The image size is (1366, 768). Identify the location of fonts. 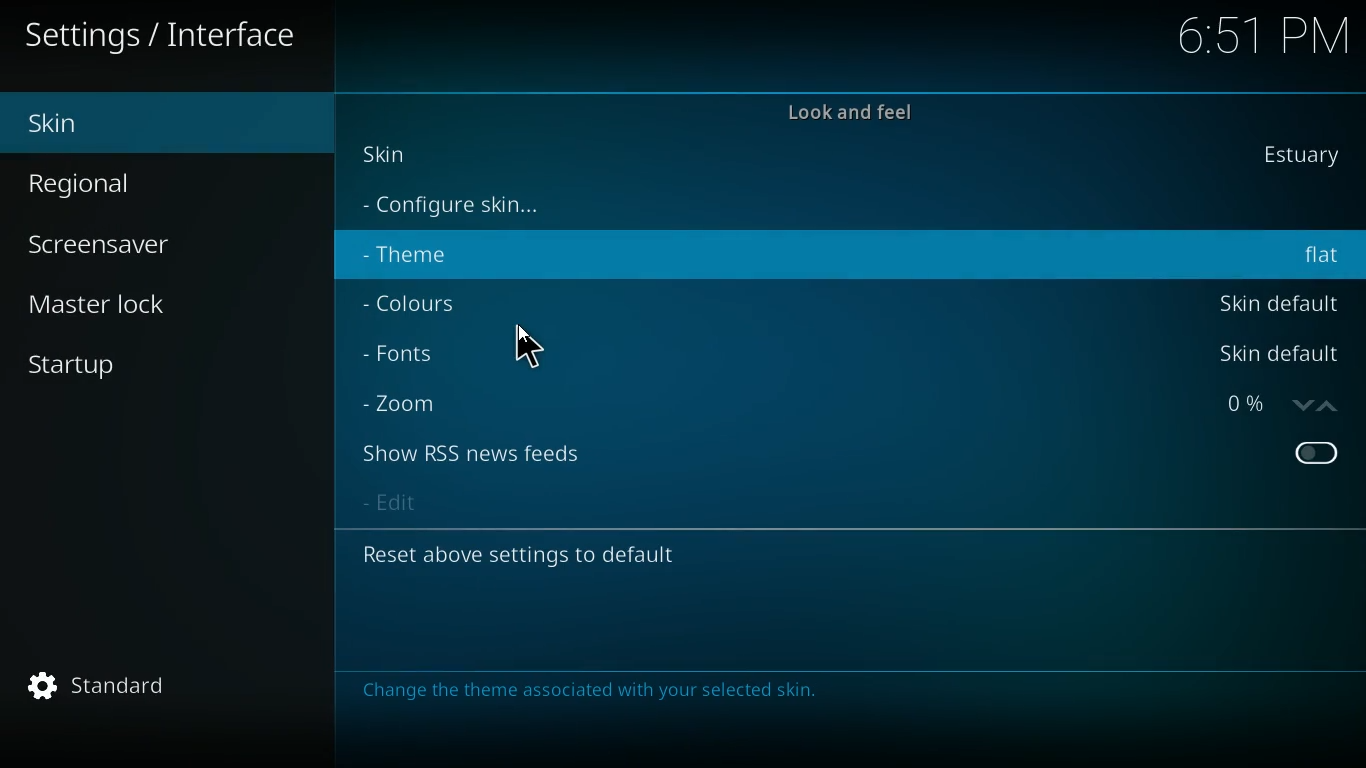
(411, 354).